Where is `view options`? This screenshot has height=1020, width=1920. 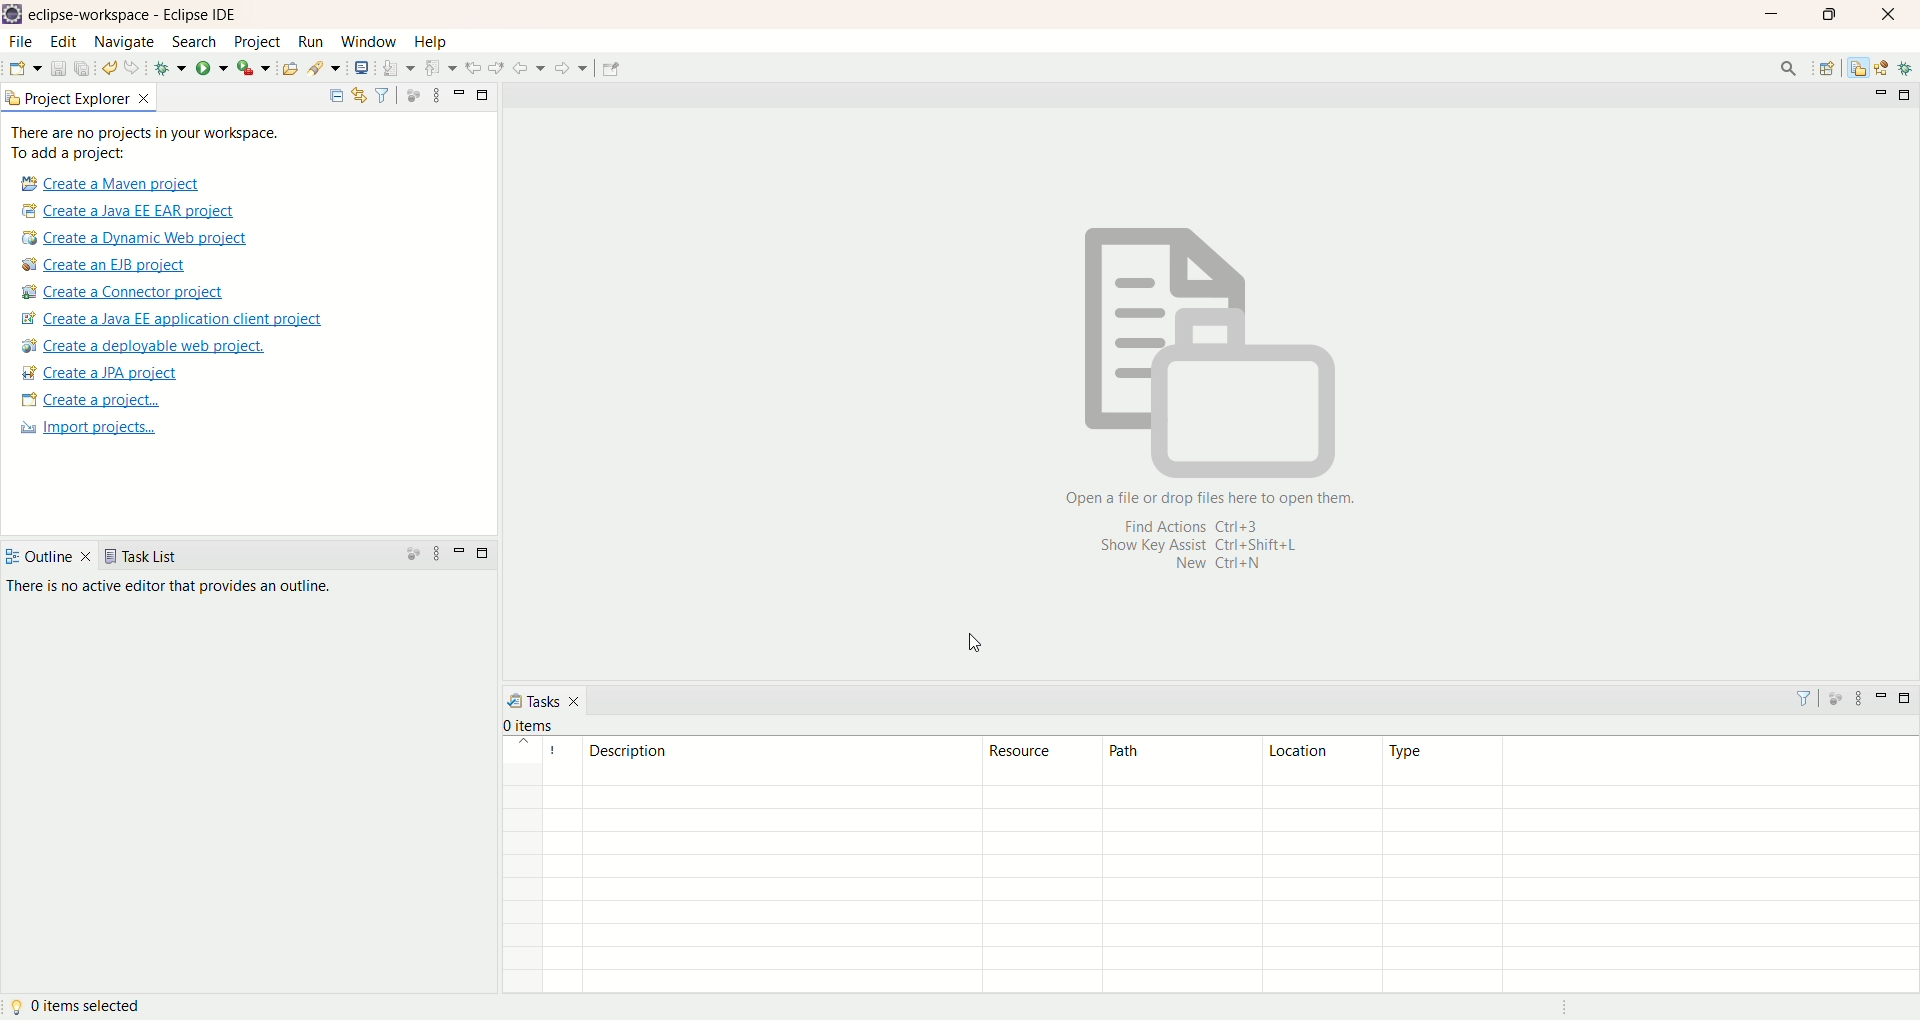 view options is located at coordinates (443, 96).